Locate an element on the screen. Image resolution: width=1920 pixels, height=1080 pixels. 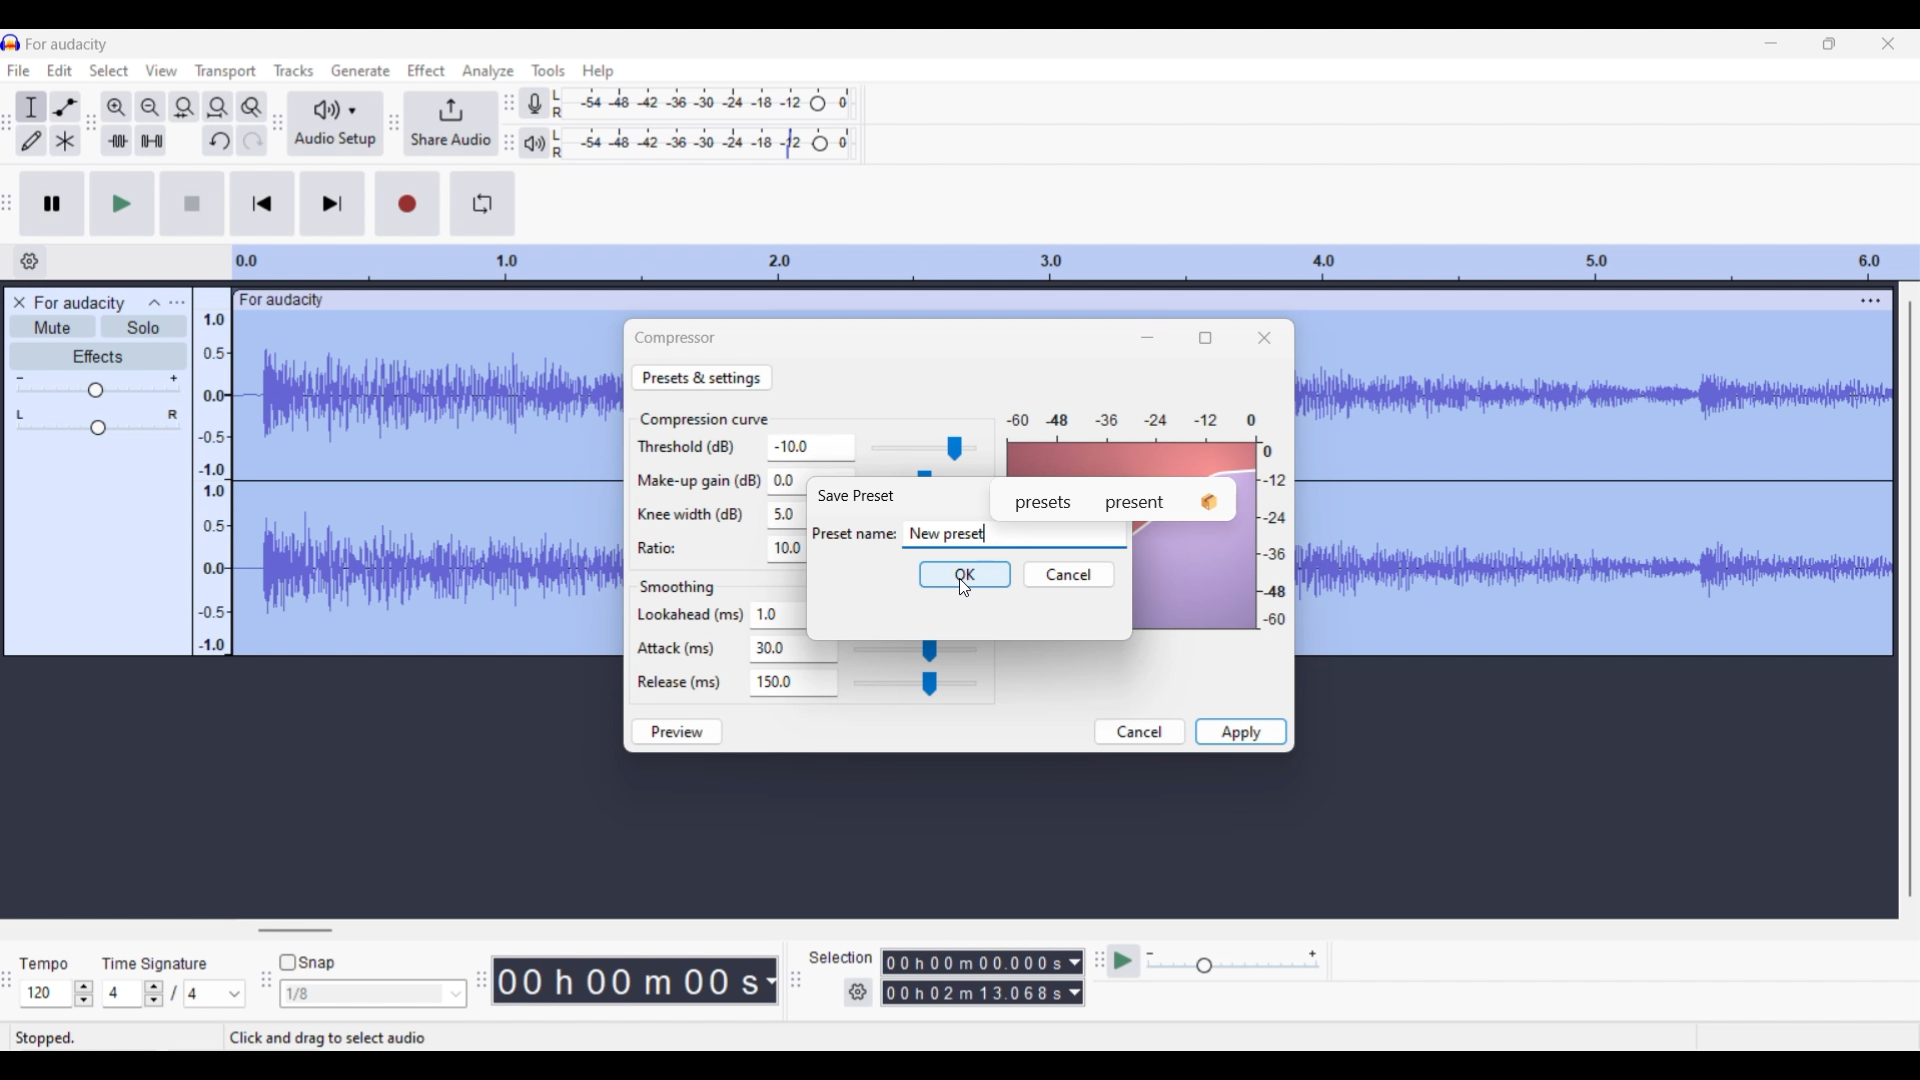
tempo is located at coordinates (44, 964).